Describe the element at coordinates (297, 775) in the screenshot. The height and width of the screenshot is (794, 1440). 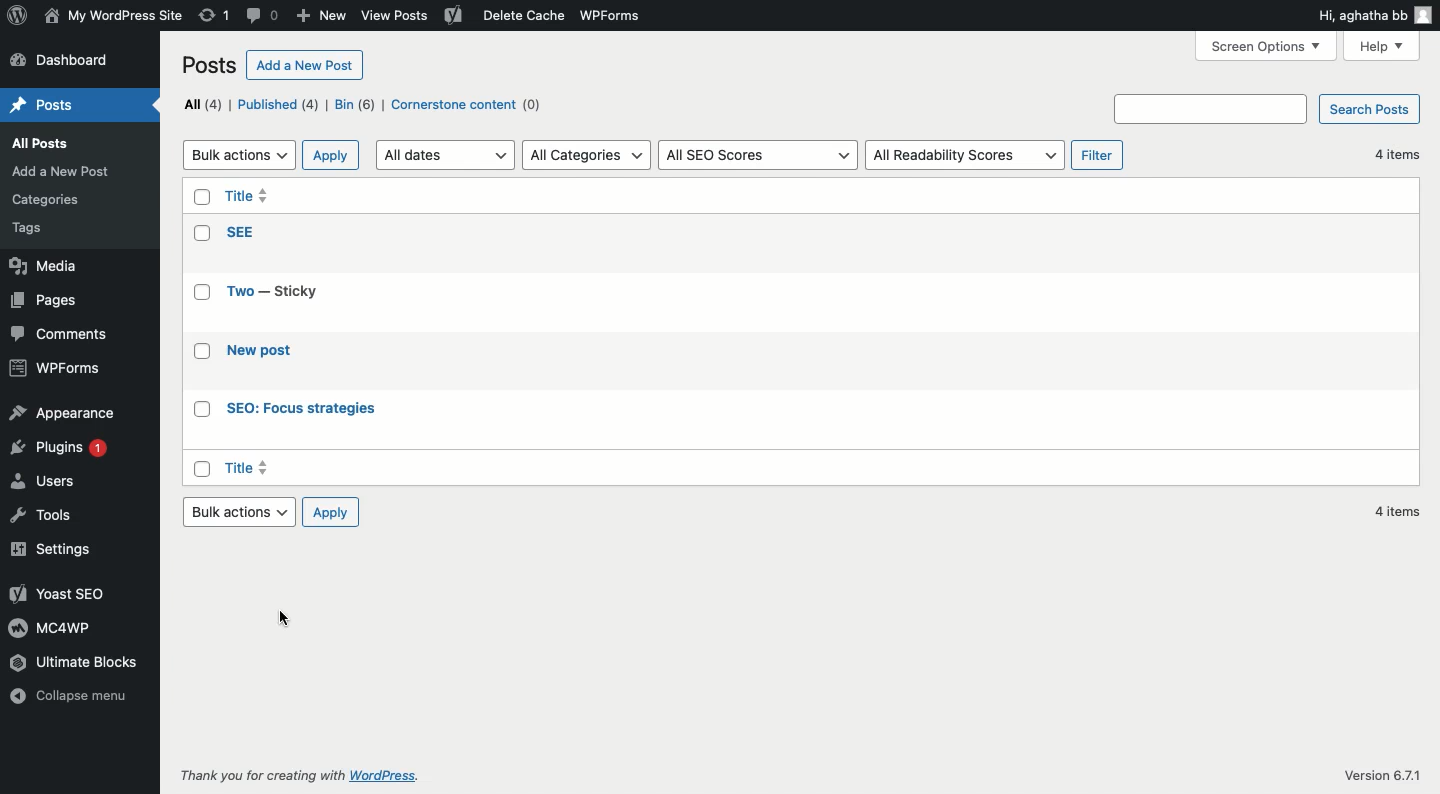
I see `Thank you for creating with WordPress` at that location.